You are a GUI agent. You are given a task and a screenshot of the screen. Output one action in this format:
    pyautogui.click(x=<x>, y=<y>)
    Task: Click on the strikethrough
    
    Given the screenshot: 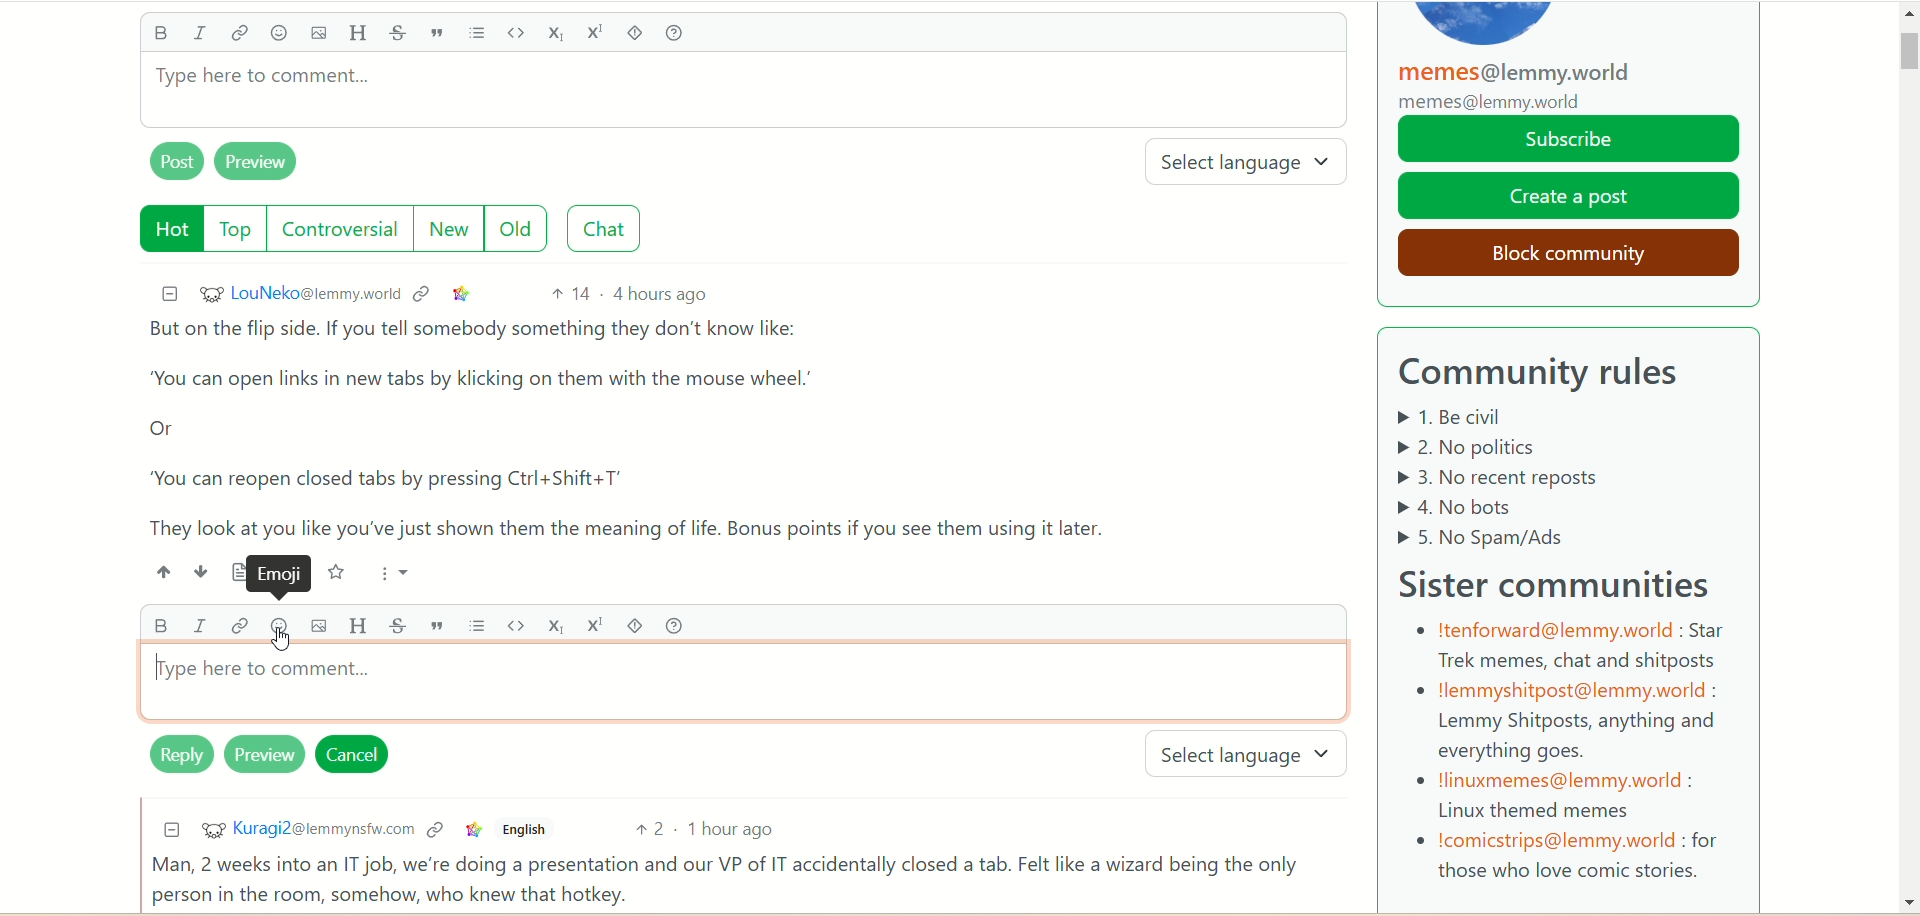 What is the action you would take?
    pyautogui.click(x=403, y=624)
    